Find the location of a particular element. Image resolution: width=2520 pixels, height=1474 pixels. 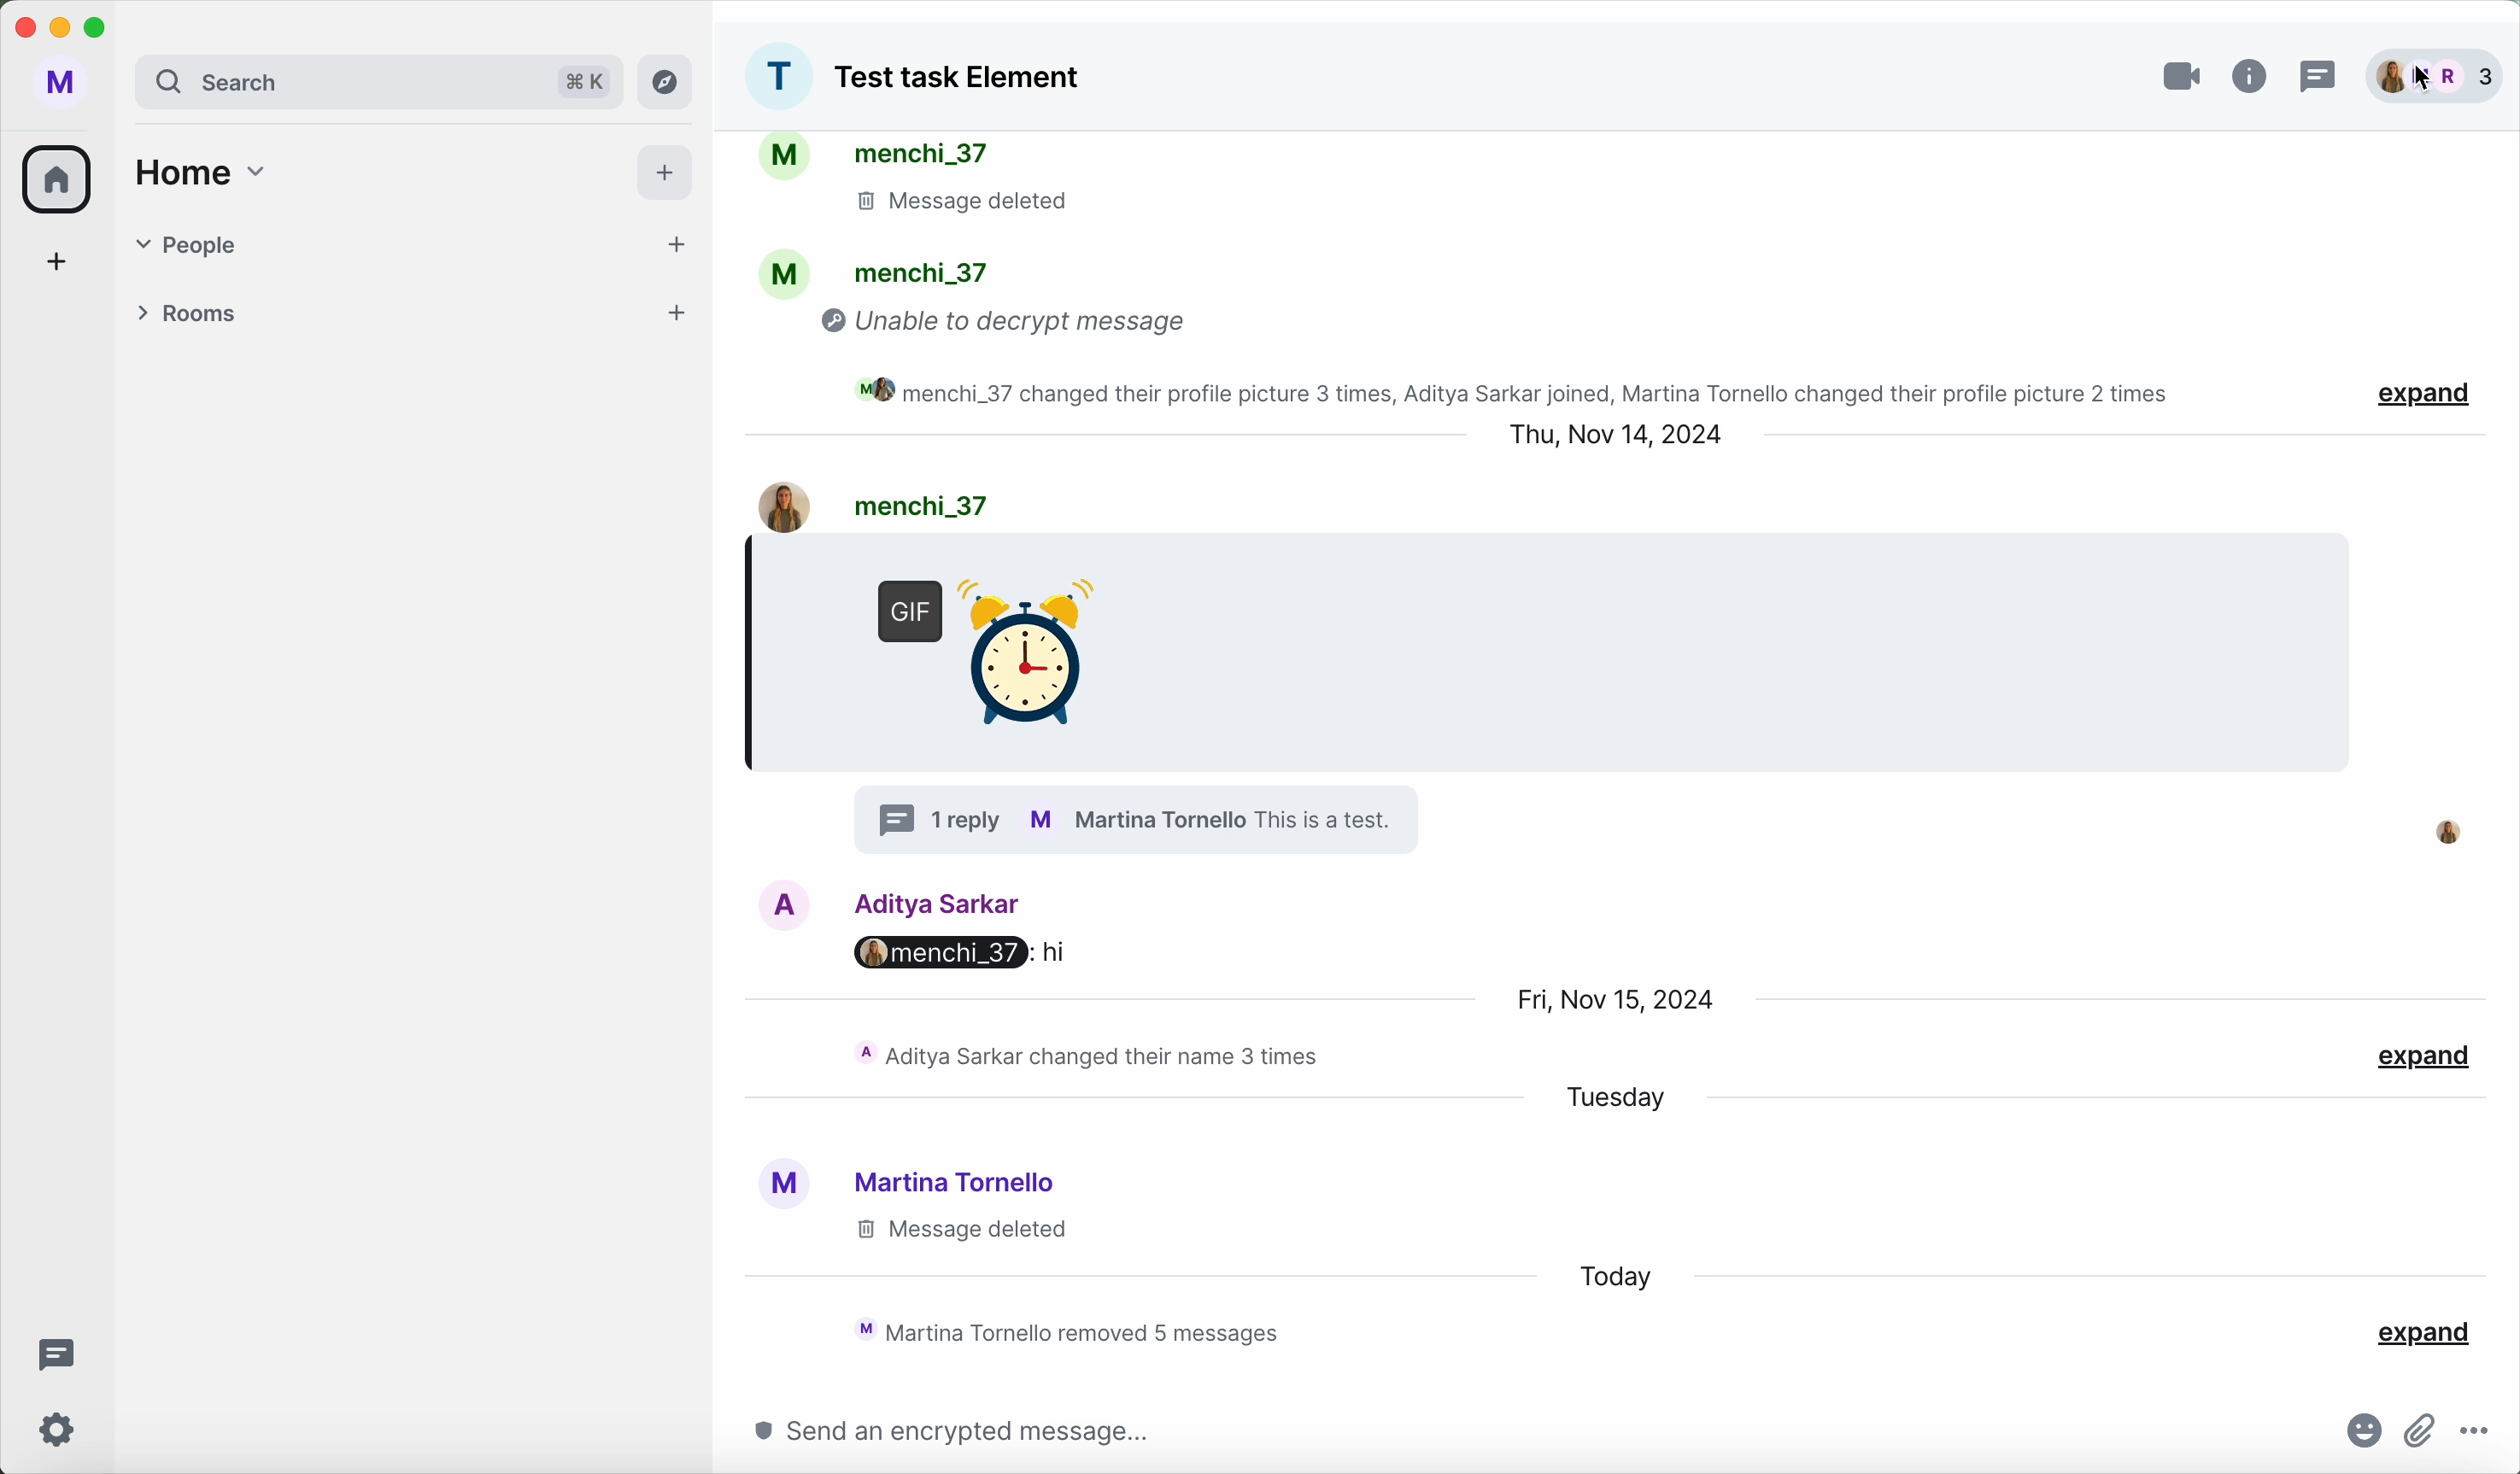

expand is located at coordinates (2425, 1335).